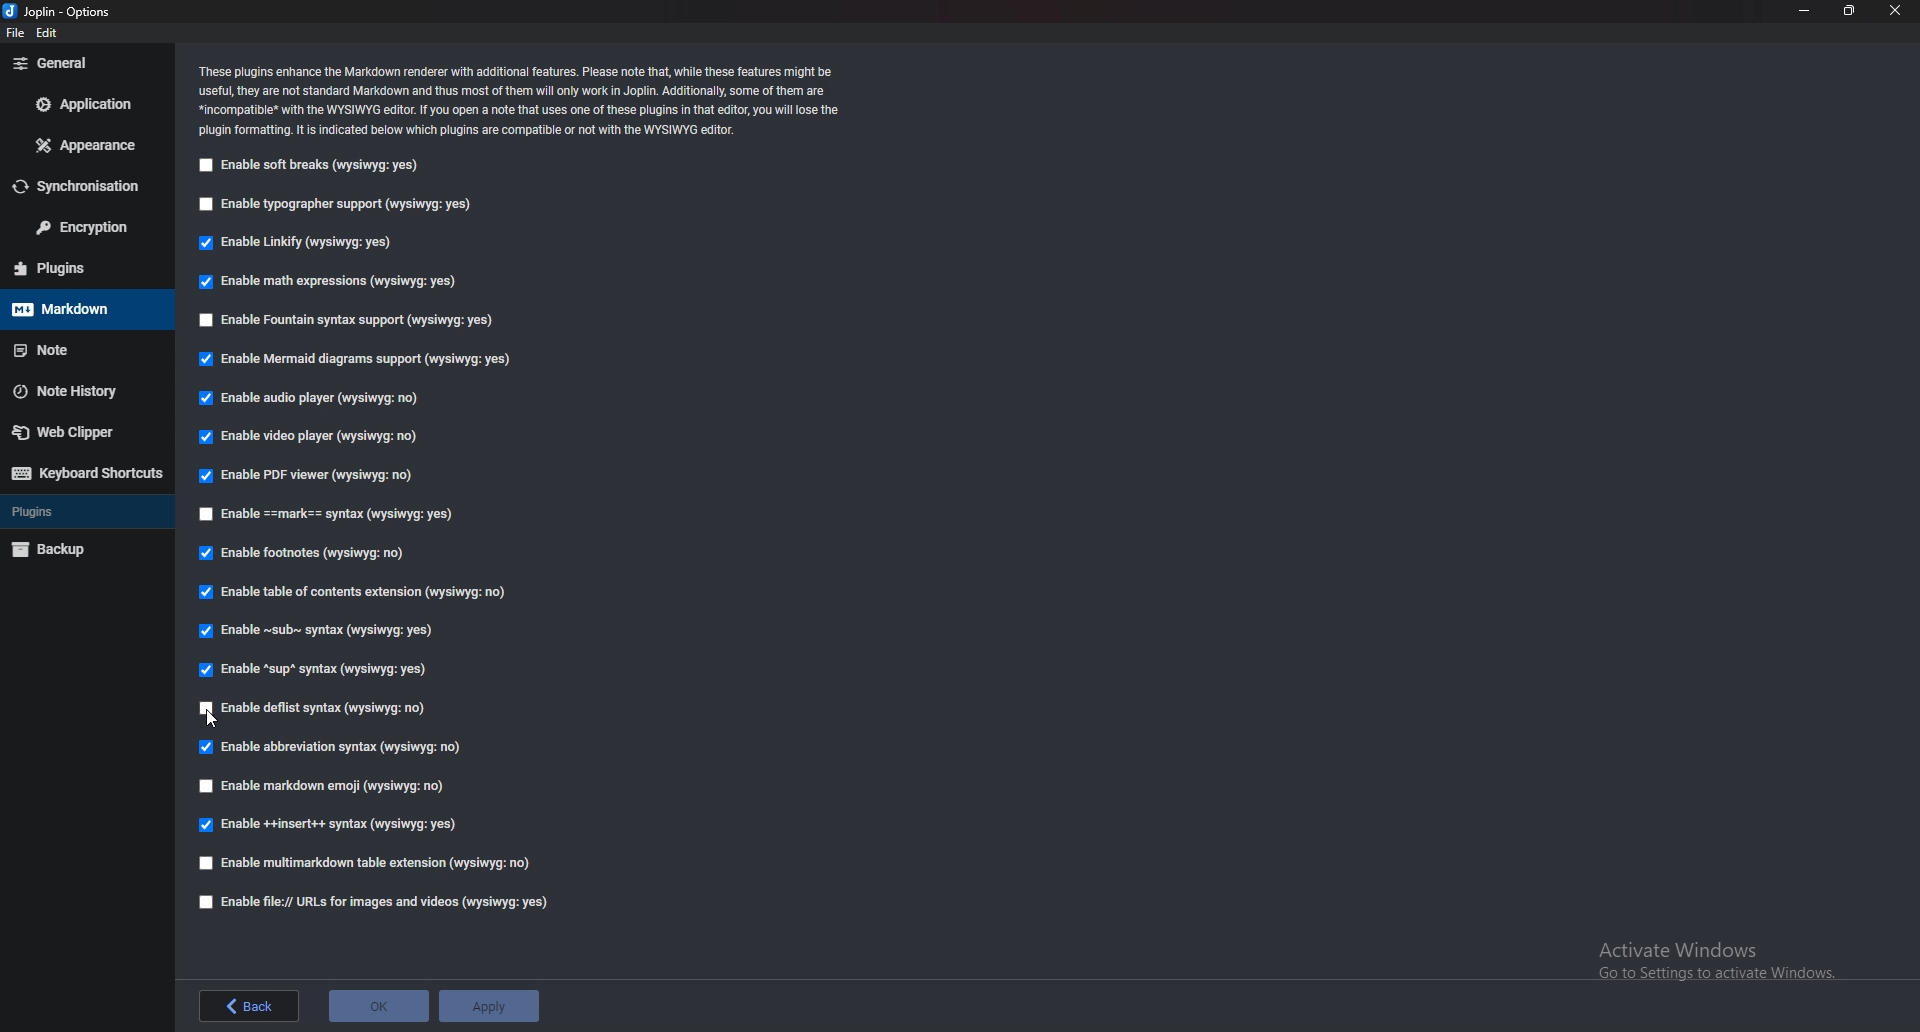 Image resolution: width=1920 pixels, height=1032 pixels. Describe the element at coordinates (375, 902) in the screenshot. I see `enable file urls for images and videos` at that location.